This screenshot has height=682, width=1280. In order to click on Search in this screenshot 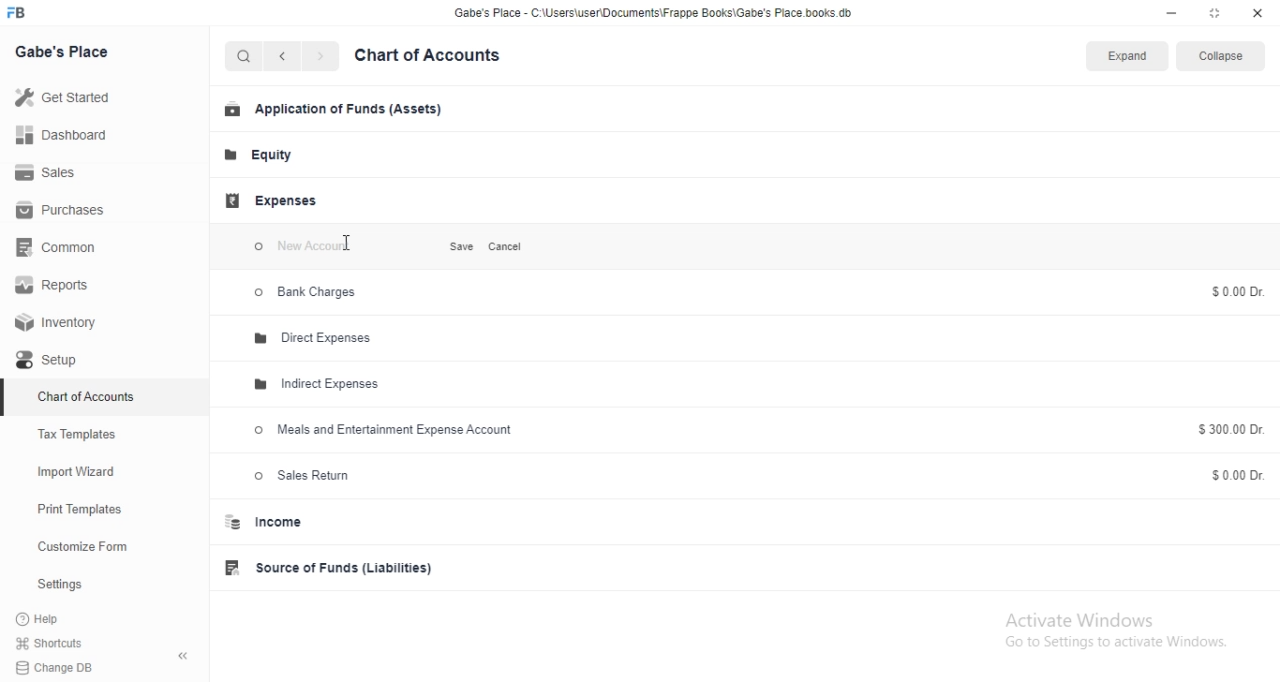, I will do `click(246, 57)`.